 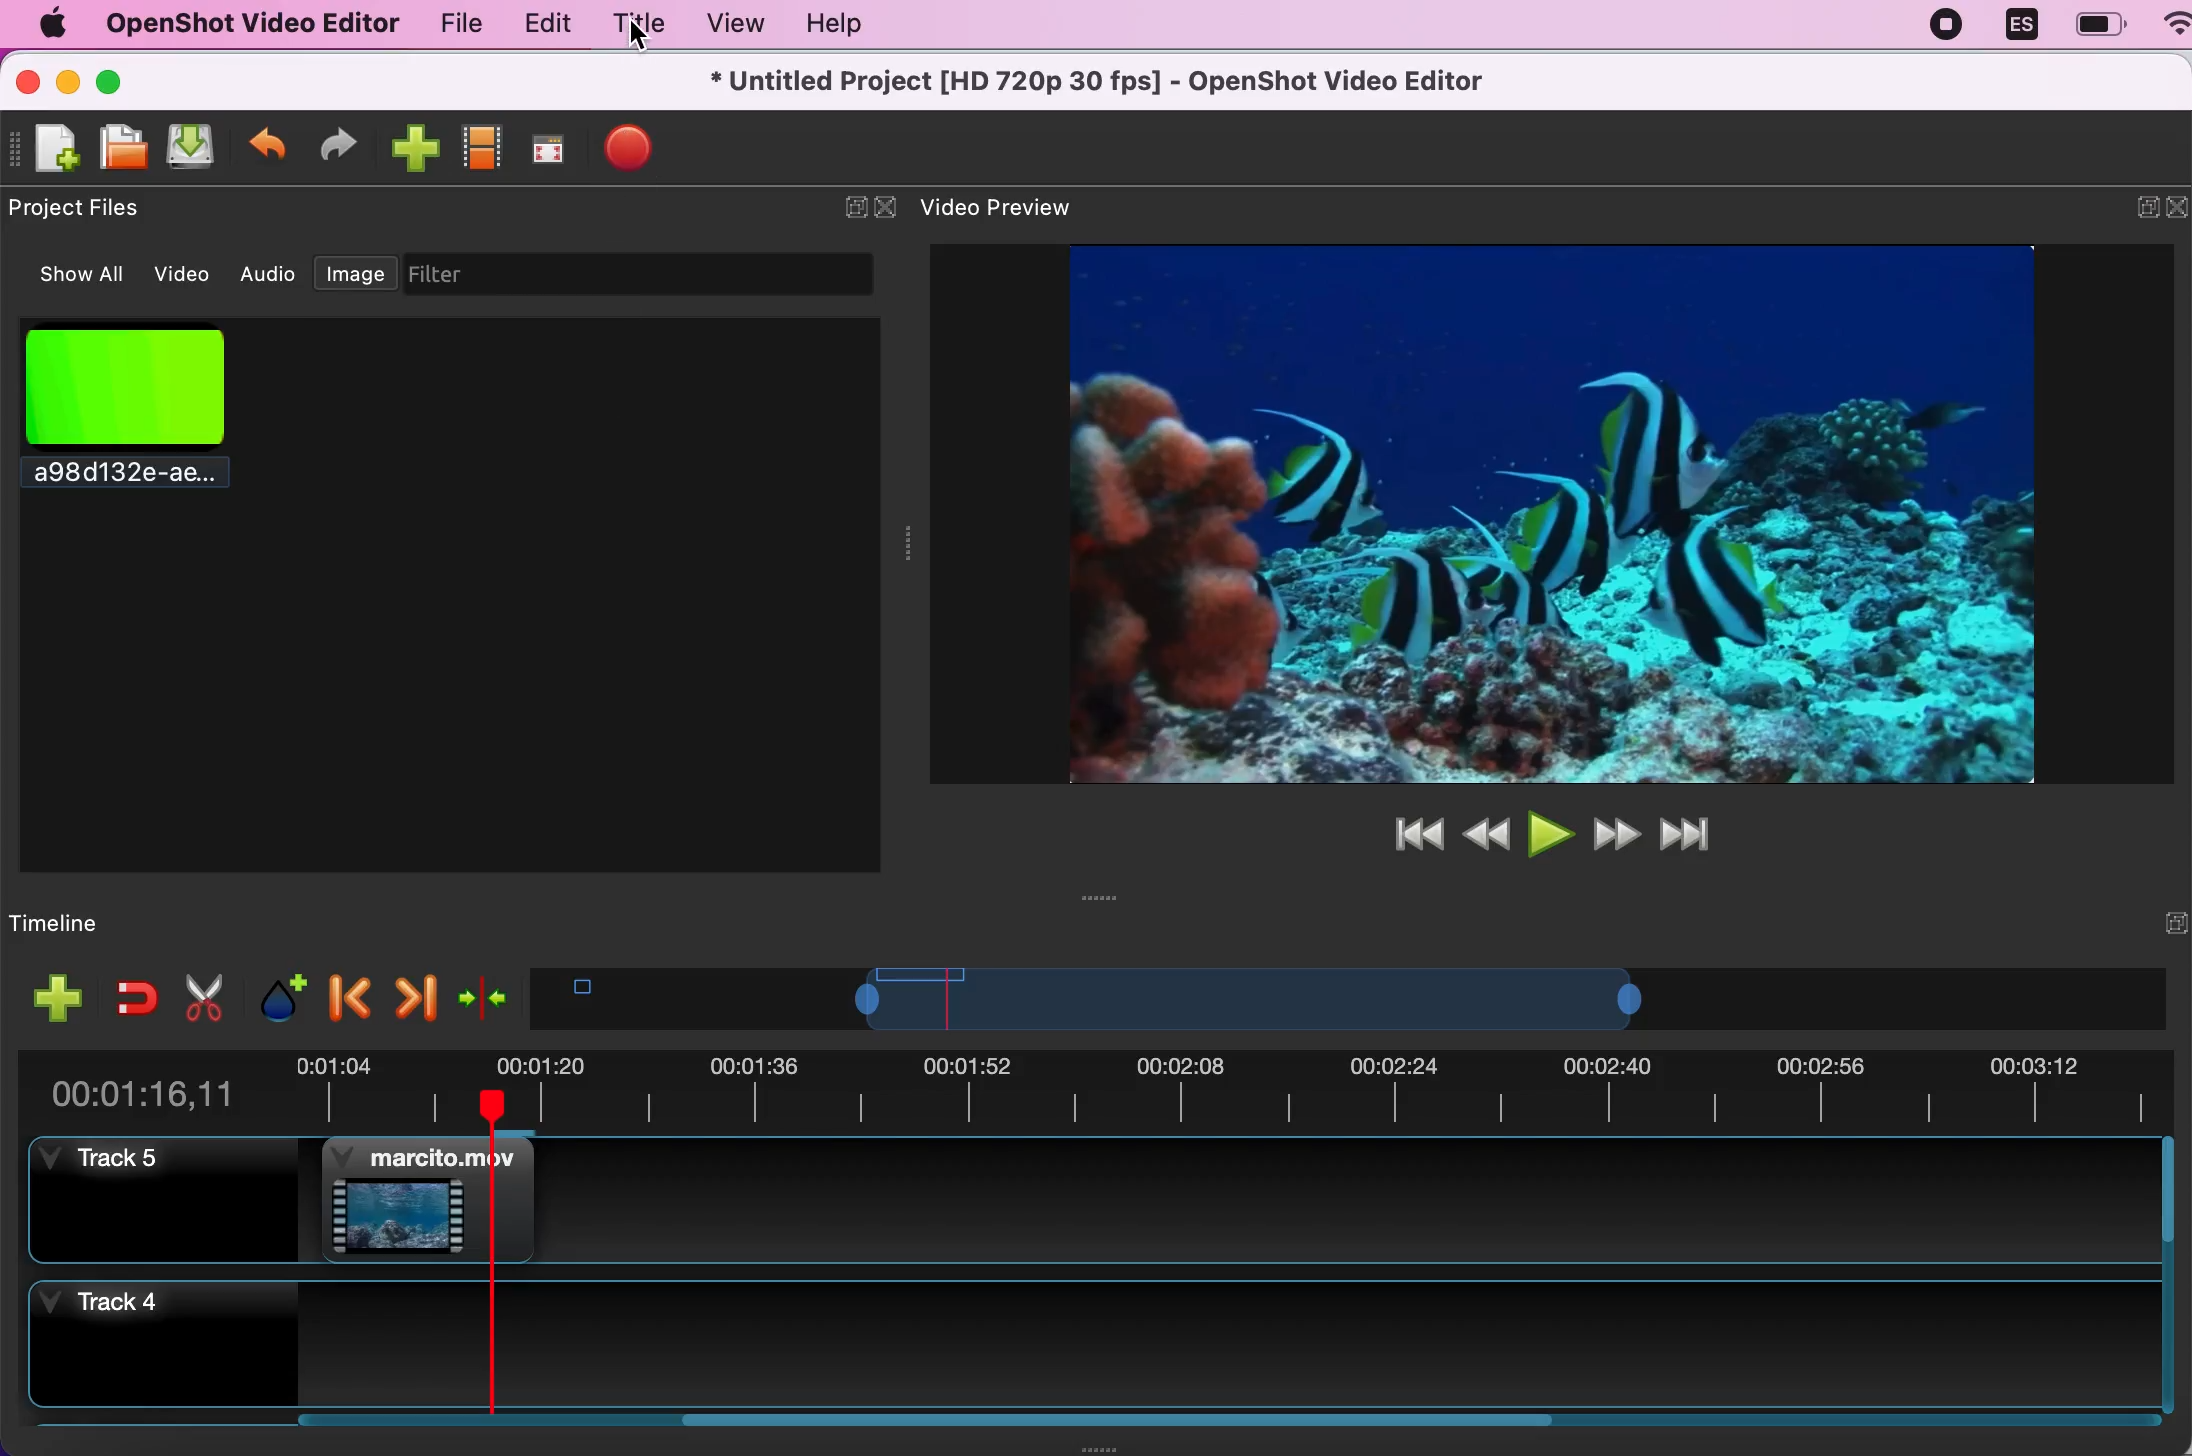 What do you see at coordinates (1948, 29) in the screenshot?
I see `recording stopped` at bounding box center [1948, 29].